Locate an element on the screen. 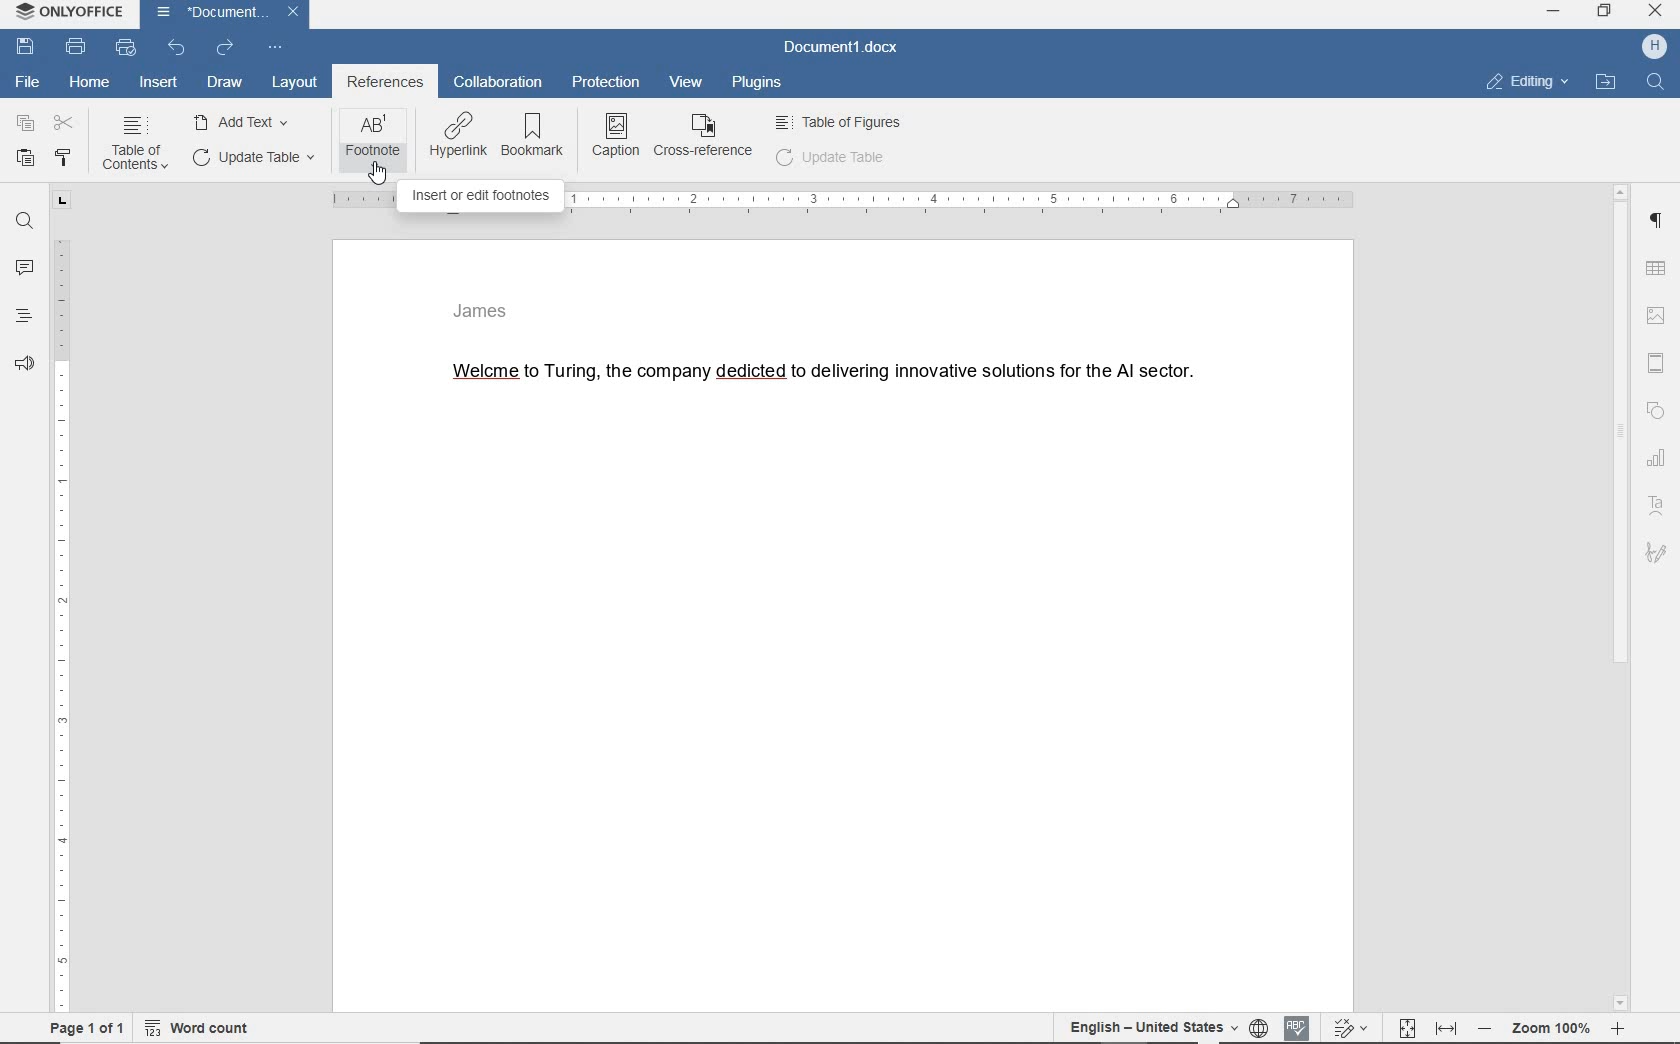 The width and height of the screenshot is (1680, 1044). ruler is located at coordinates (63, 604).